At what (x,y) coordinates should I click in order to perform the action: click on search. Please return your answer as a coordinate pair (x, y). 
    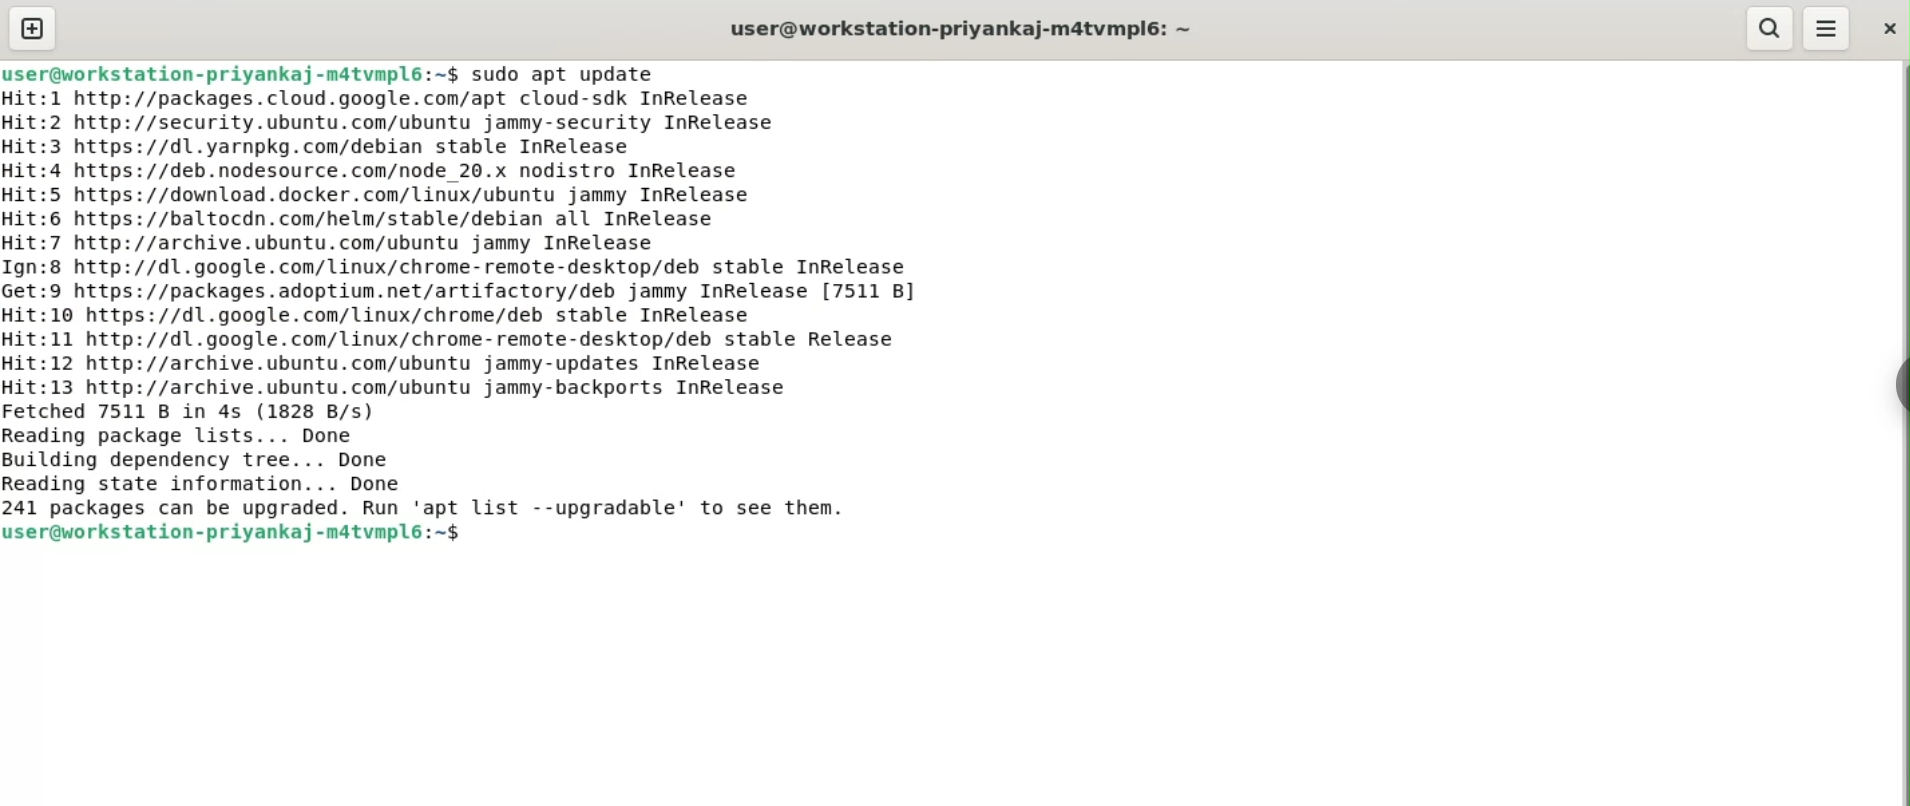
    Looking at the image, I should click on (1766, 28).